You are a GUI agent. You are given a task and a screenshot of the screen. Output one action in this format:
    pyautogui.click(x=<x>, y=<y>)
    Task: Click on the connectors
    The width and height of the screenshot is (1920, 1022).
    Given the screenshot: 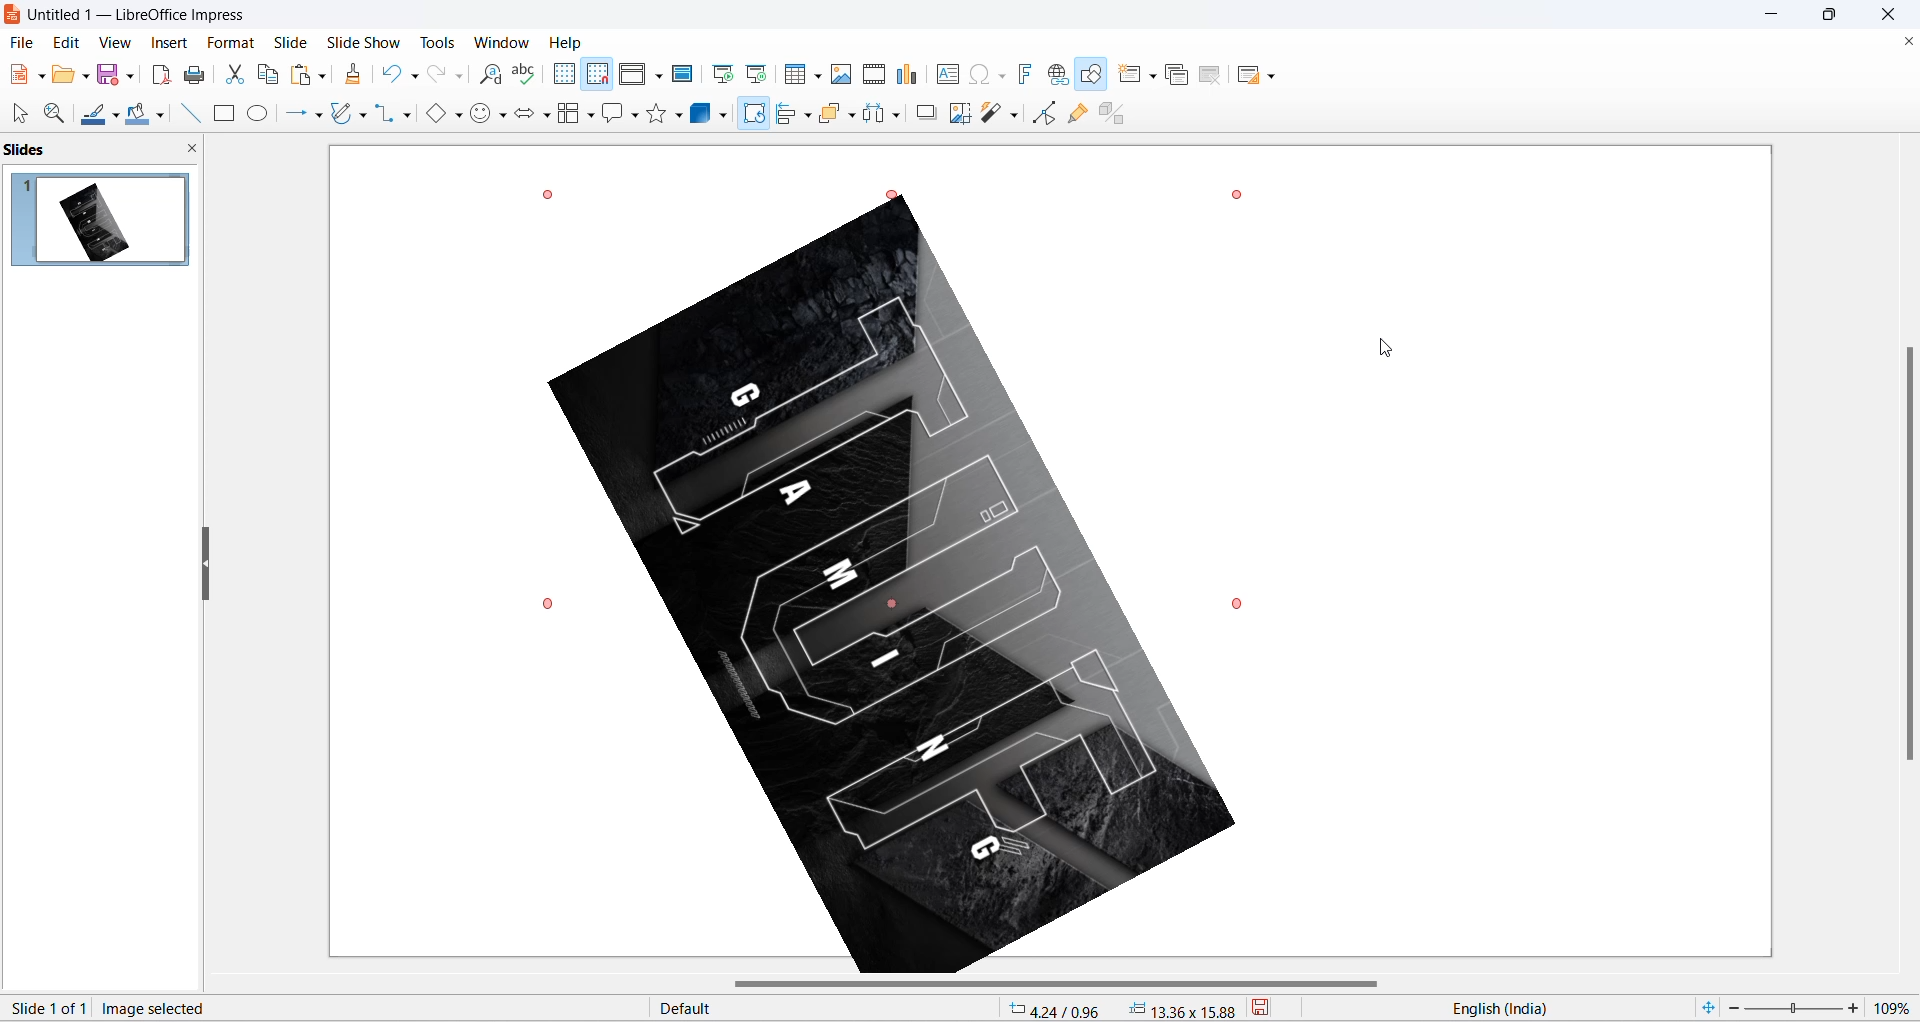 What is the action you would take?
    pyautogui.click(x=385, y=114)
    